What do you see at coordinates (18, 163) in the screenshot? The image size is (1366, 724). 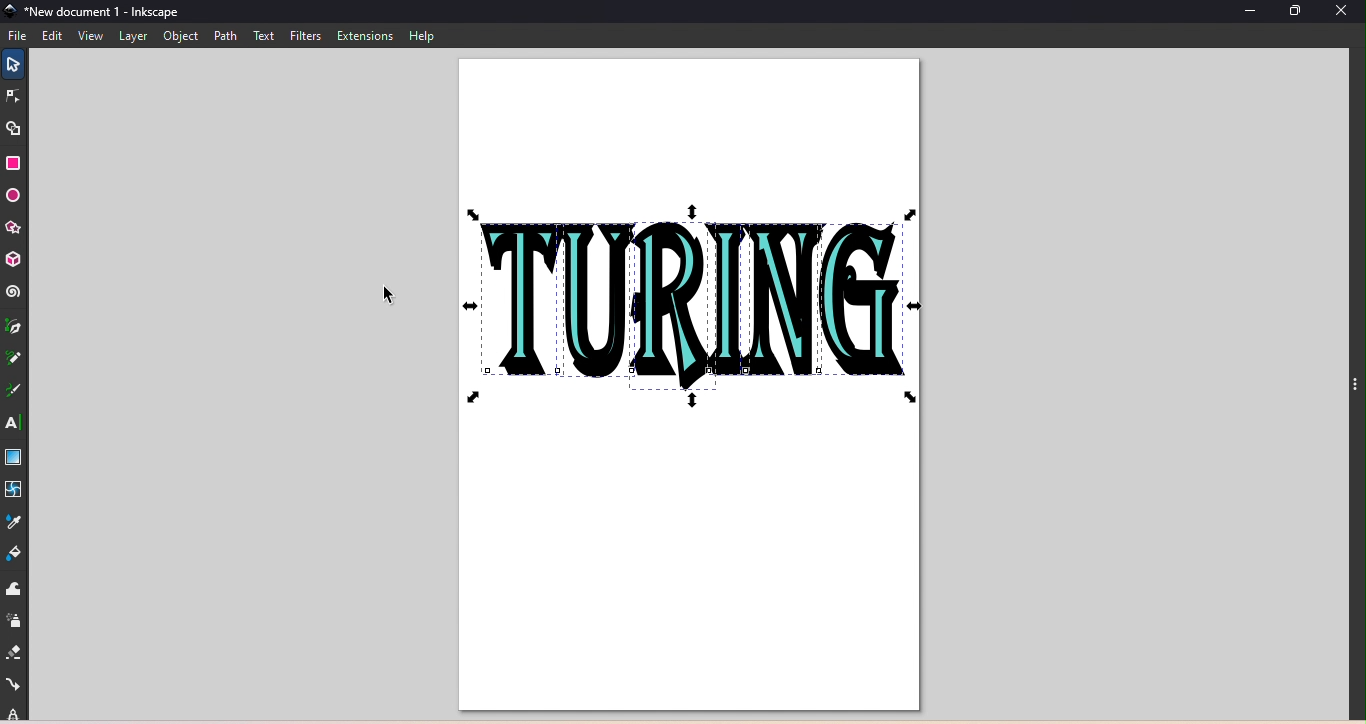 I see `Rectangle tool` at bounding box center [18, 163].